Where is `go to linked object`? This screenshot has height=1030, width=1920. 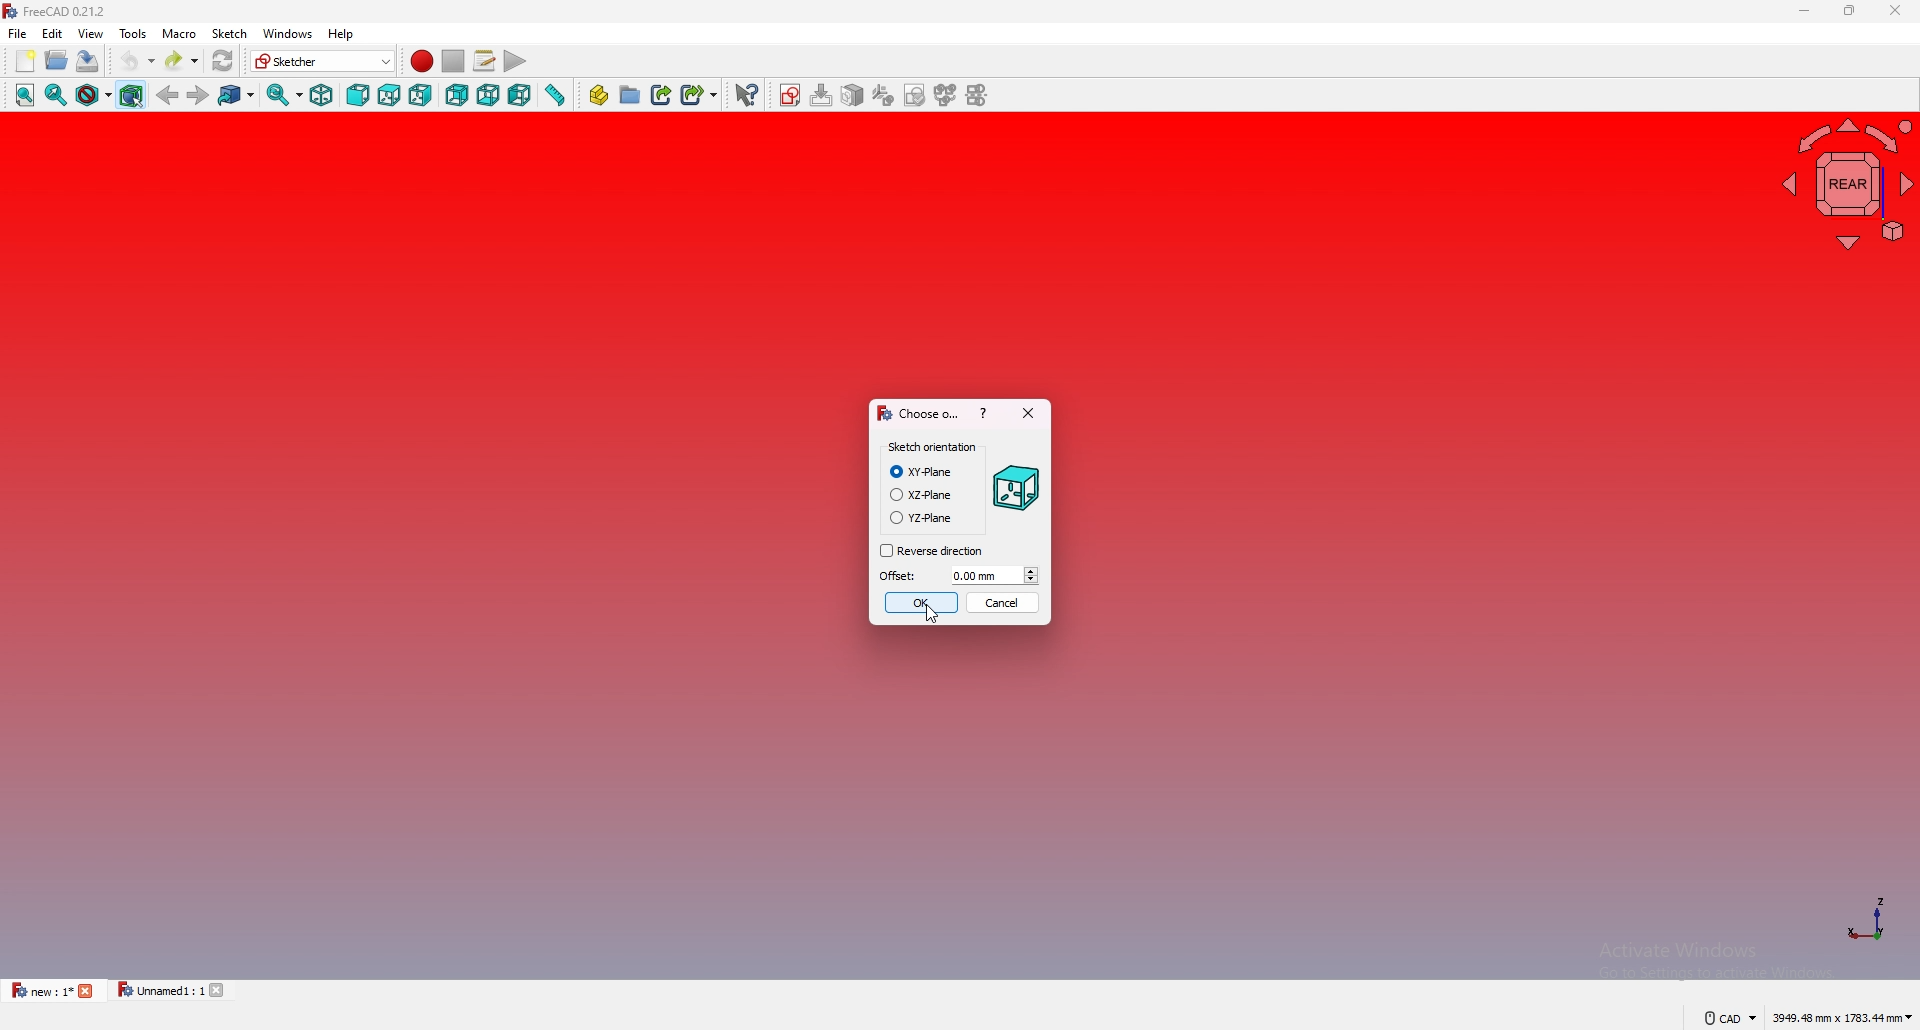
go to linked object is located at coordinates (237, 94).